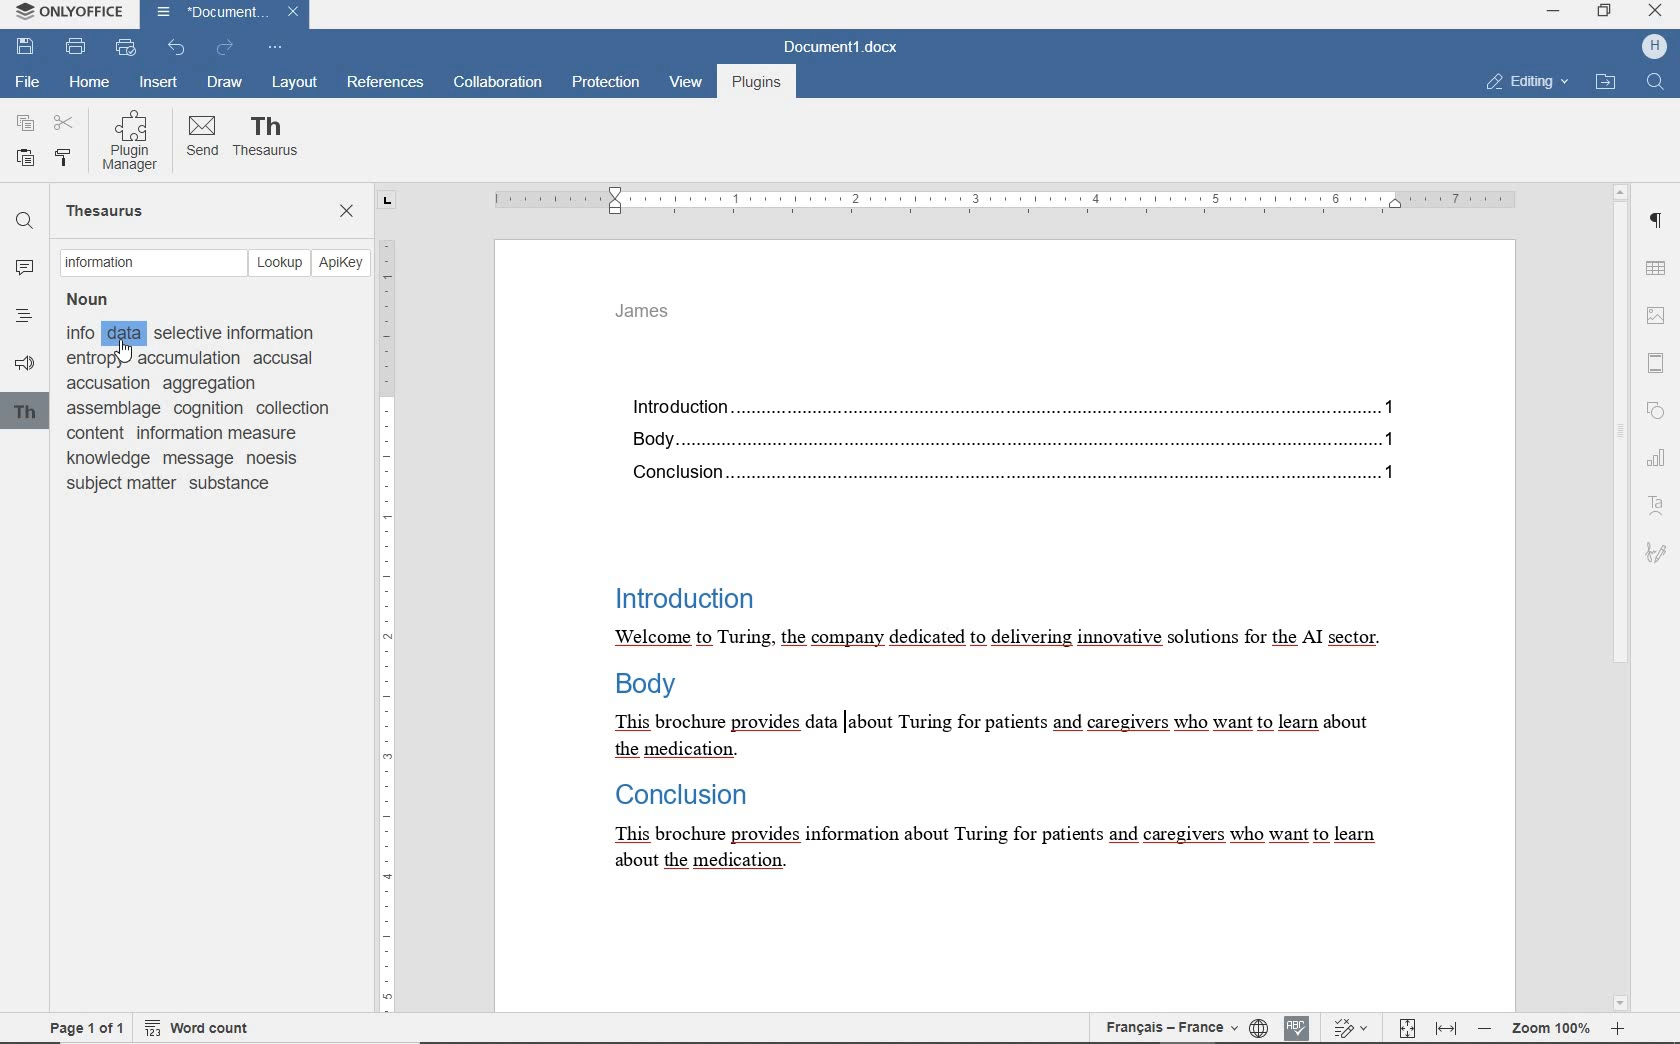 The image size is (1680, 1044). What do you see at coordinates (25, 123) in the screenshot?
I see `COPY` at bounding box center [25, 123].